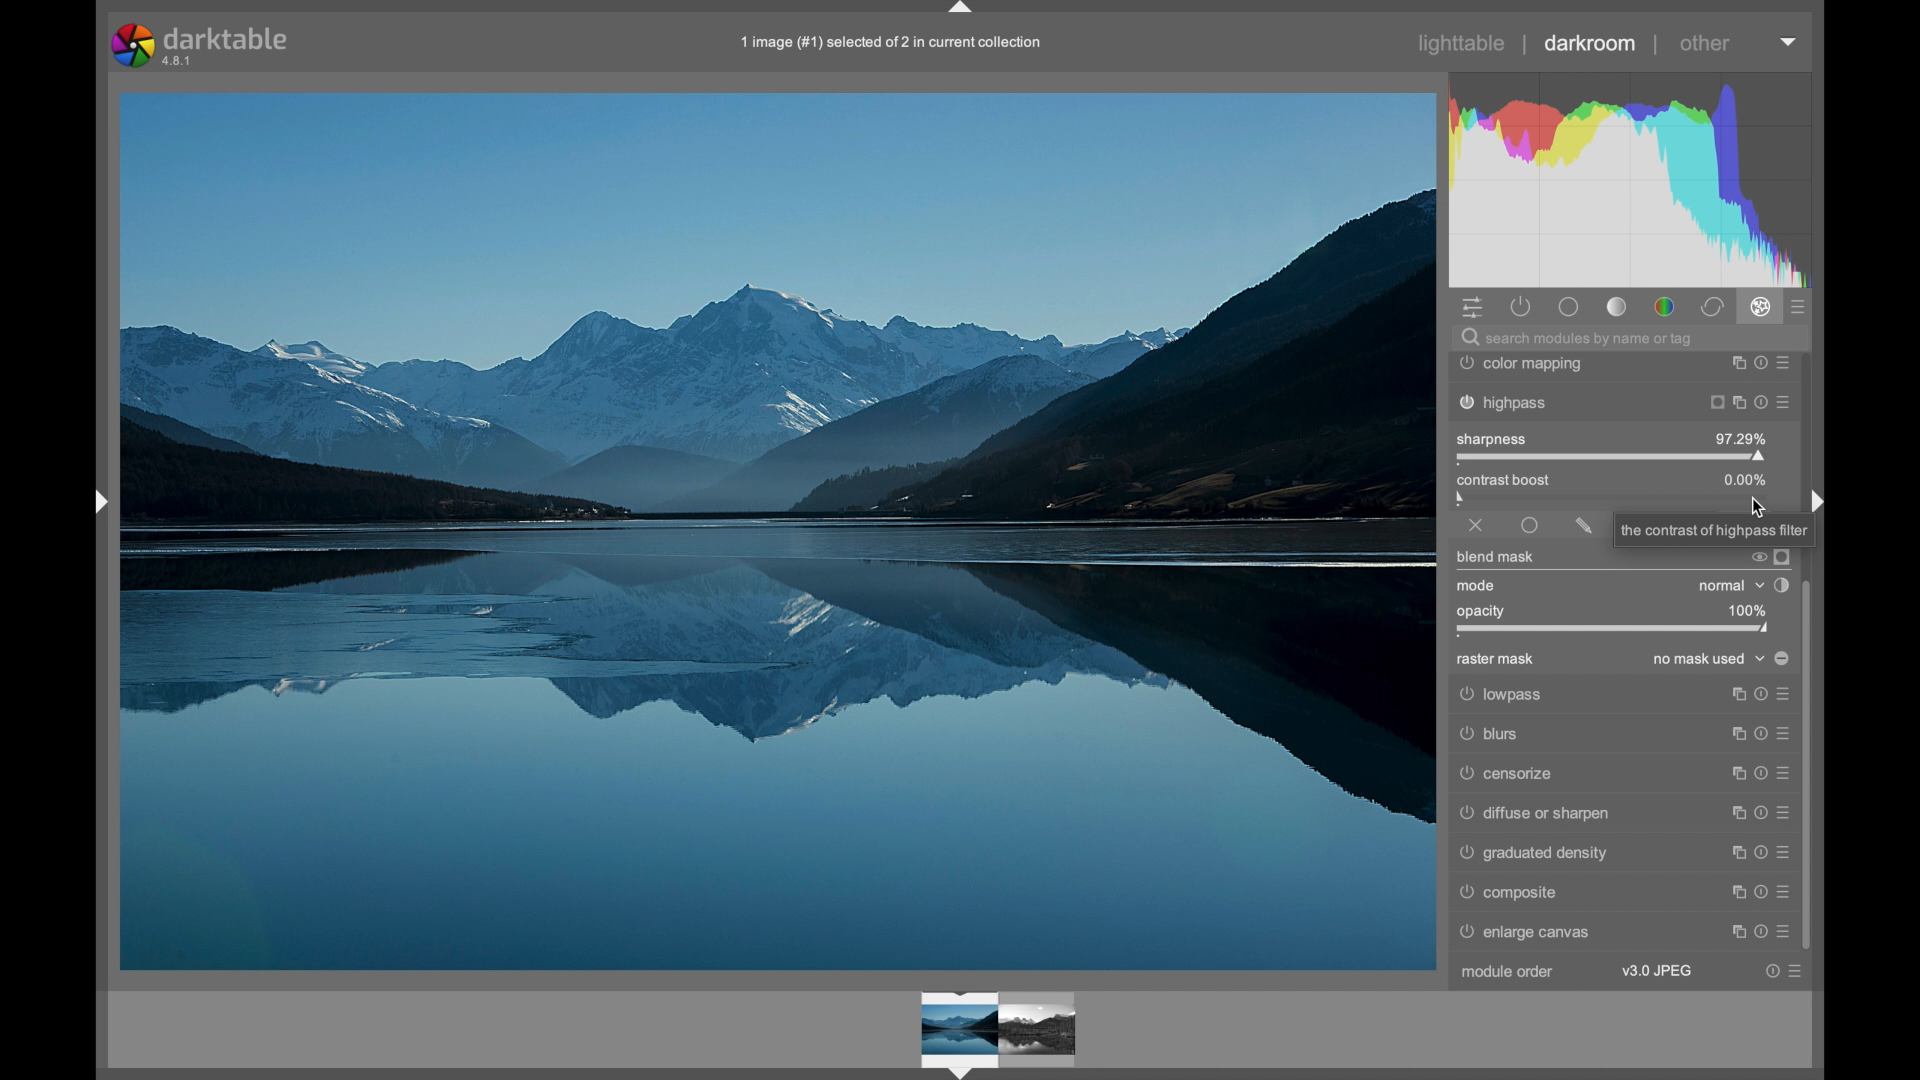 Image resolution: width=1920 pixels, height=1080 pixels. Describe the element at coordinates (1712, 308) in the screenshot. I see `correct` at that location.